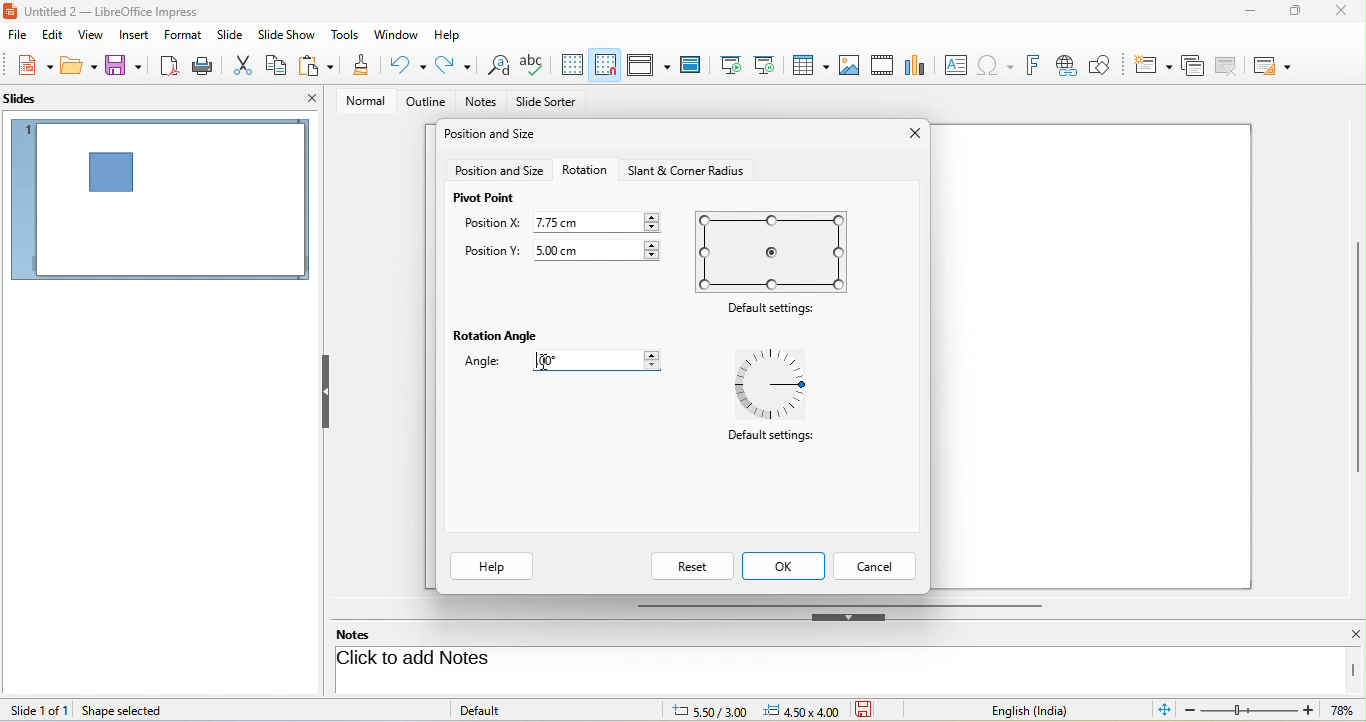 The width and height of the screenshot is (1366, 722). I want to click on spelling, so click(535, 65).